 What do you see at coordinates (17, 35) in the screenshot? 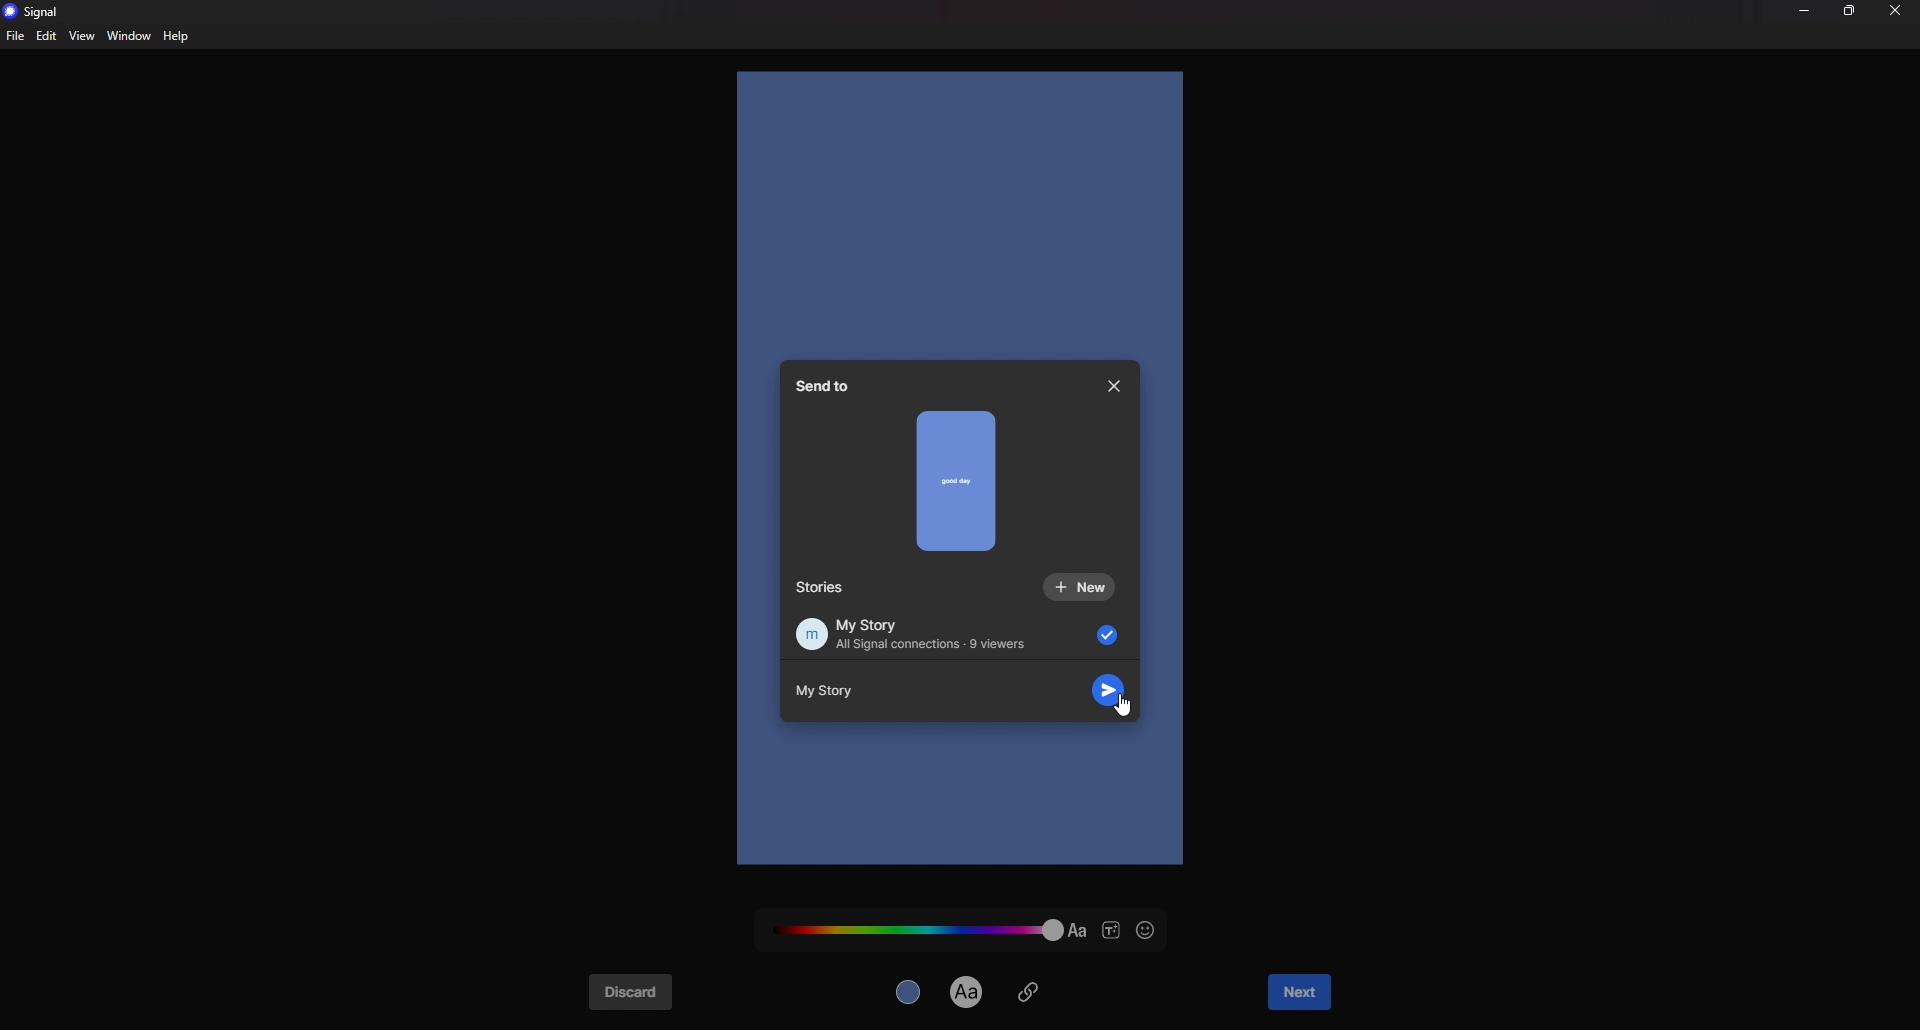
I see `file` at bounding box center [17, 35].